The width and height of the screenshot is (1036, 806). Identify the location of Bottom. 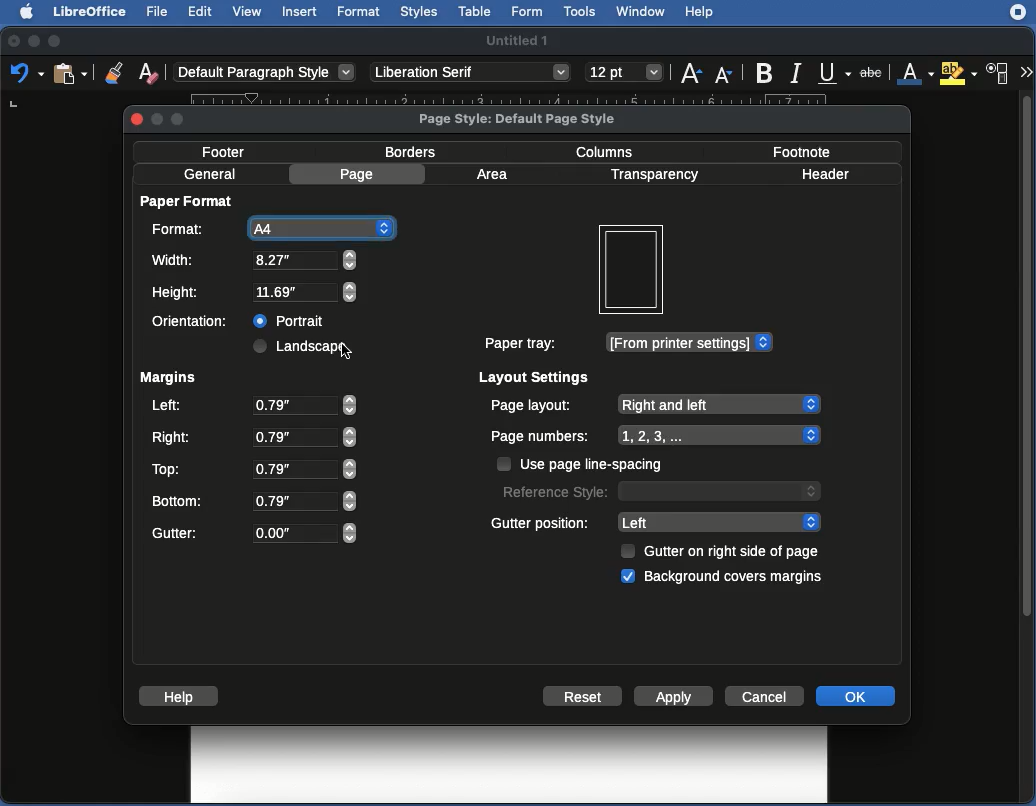
(180, 499).